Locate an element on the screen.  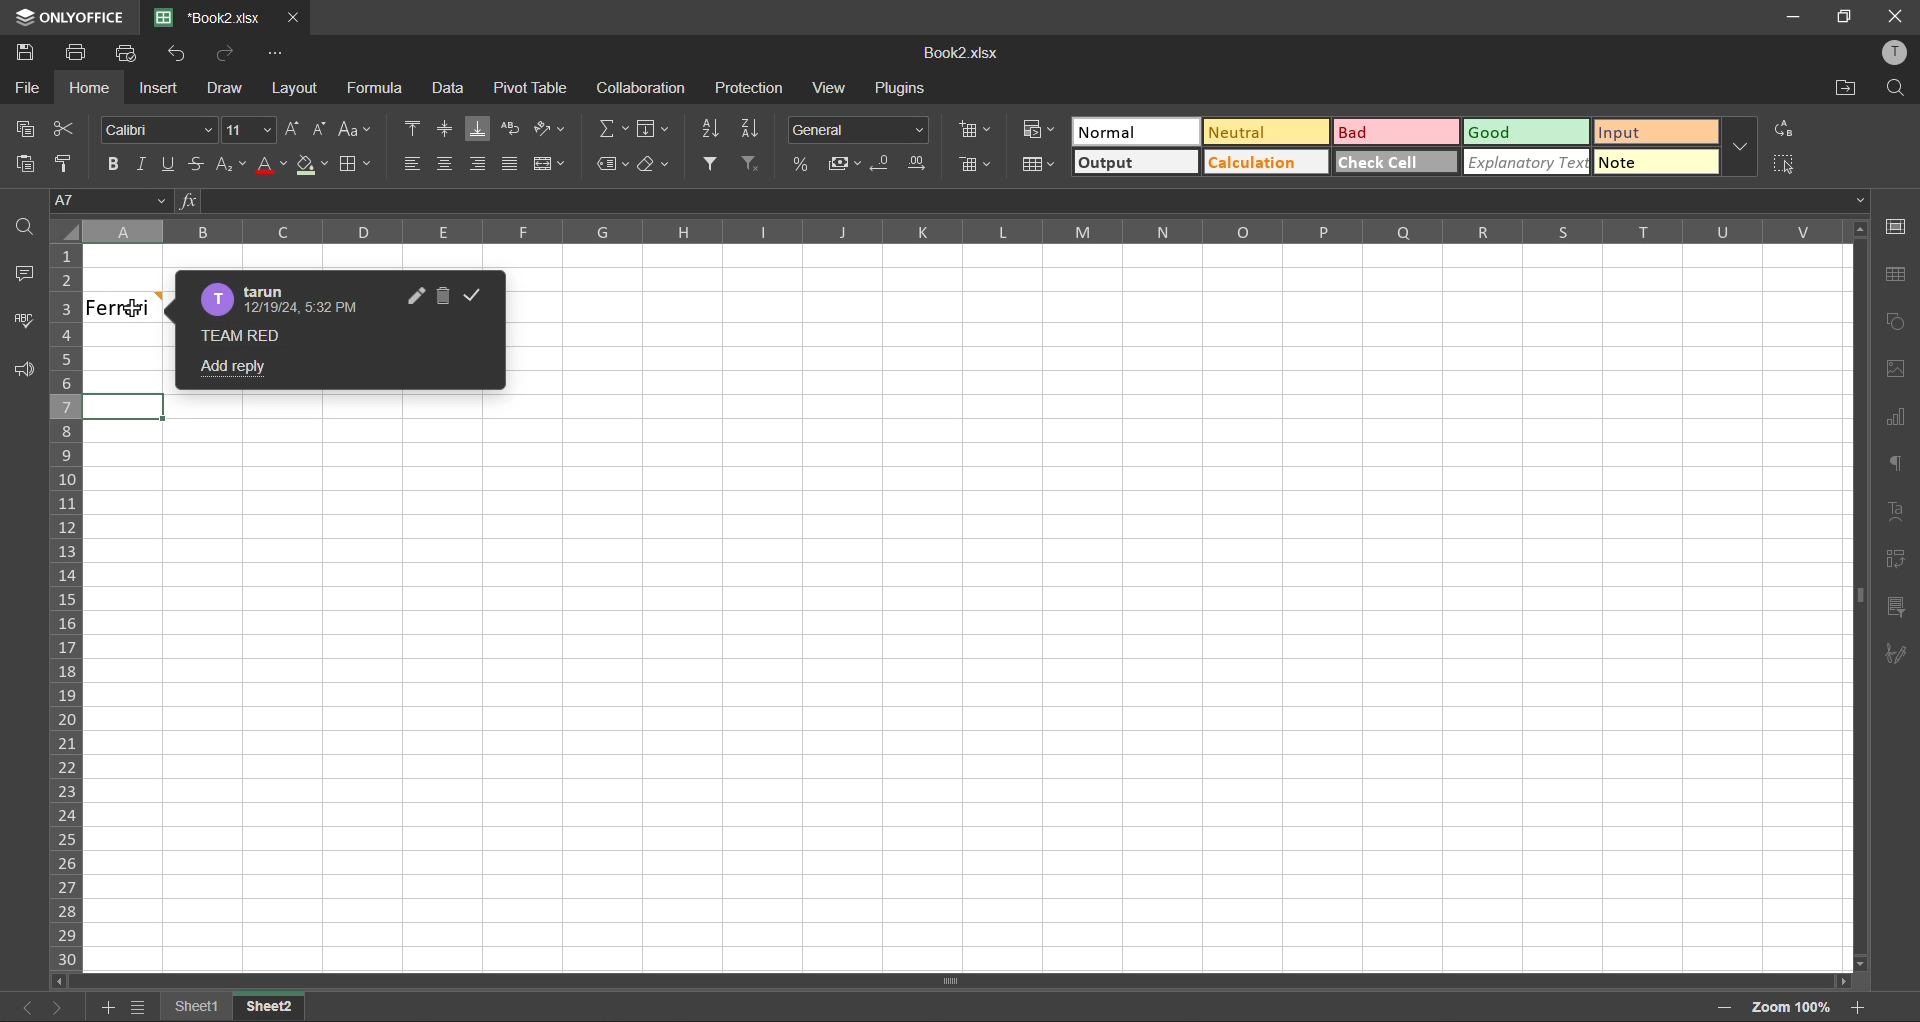
insert is located at coordinates (155, 89).